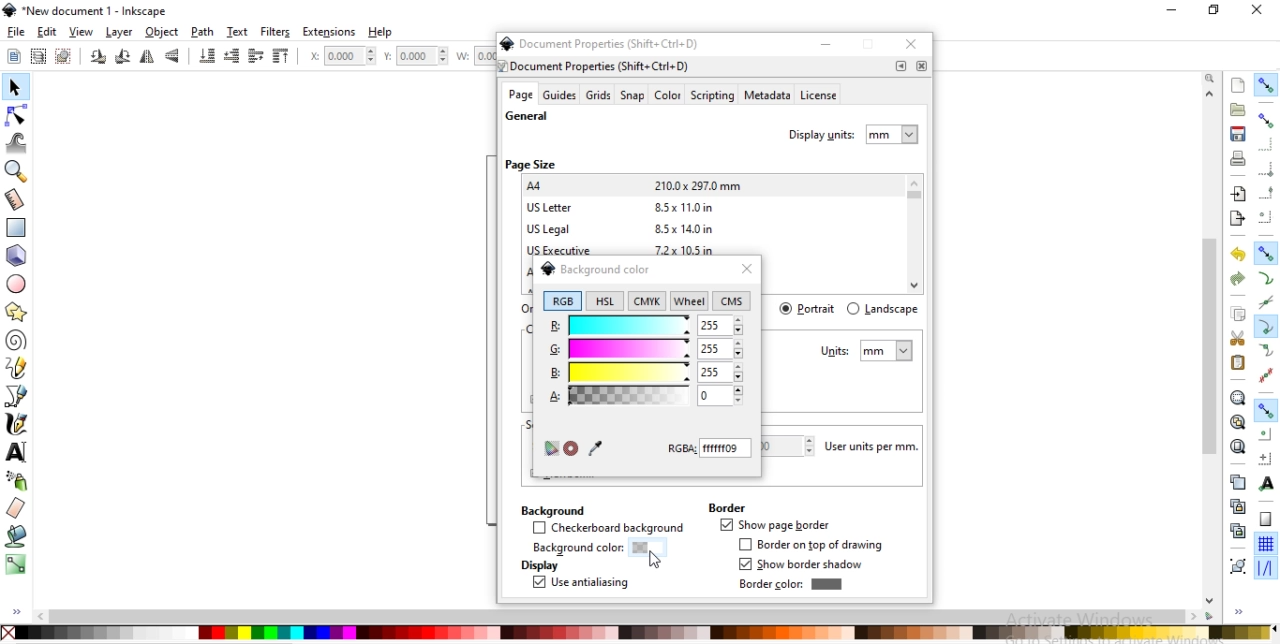 Image resolution: width=1280 pixels, height=644 pixels. What do you see at coordinates (551, 509) in the screenshot?
I see `background` at bounding box center [551, 509].